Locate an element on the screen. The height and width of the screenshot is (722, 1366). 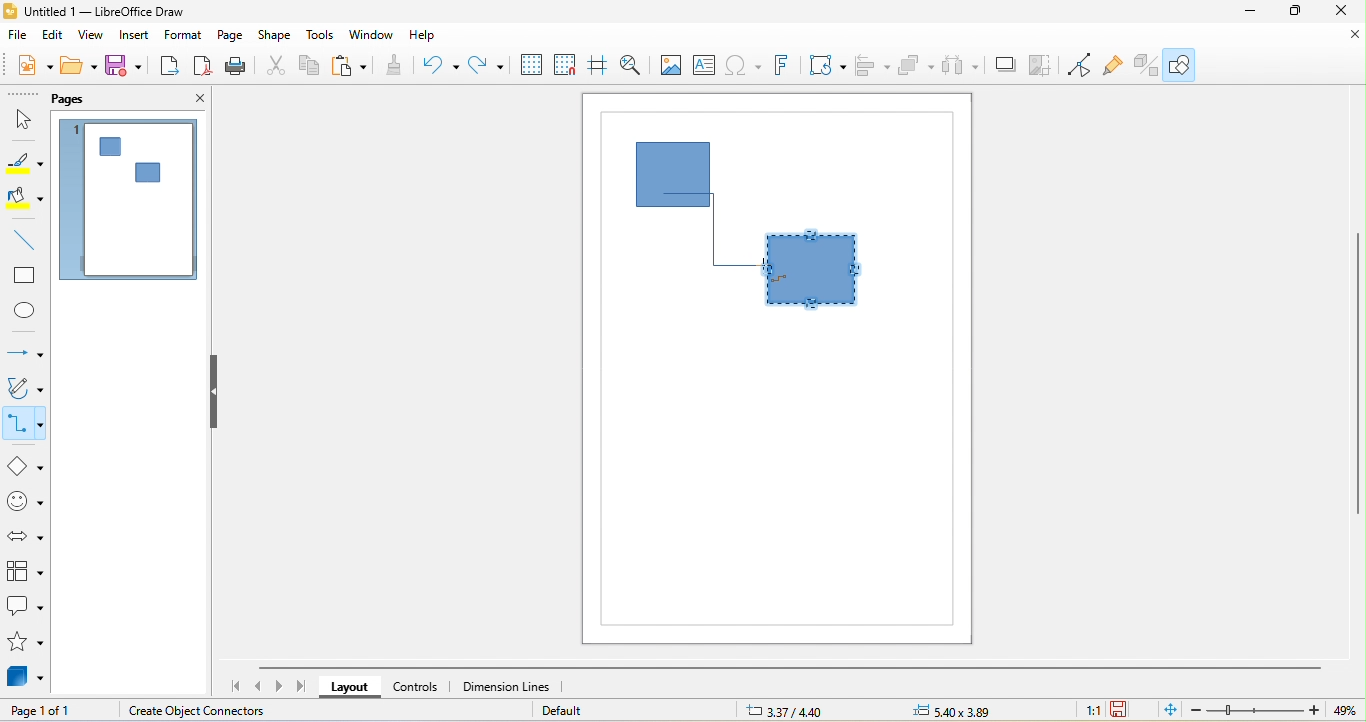
align object is located at coordinates (872, 65).